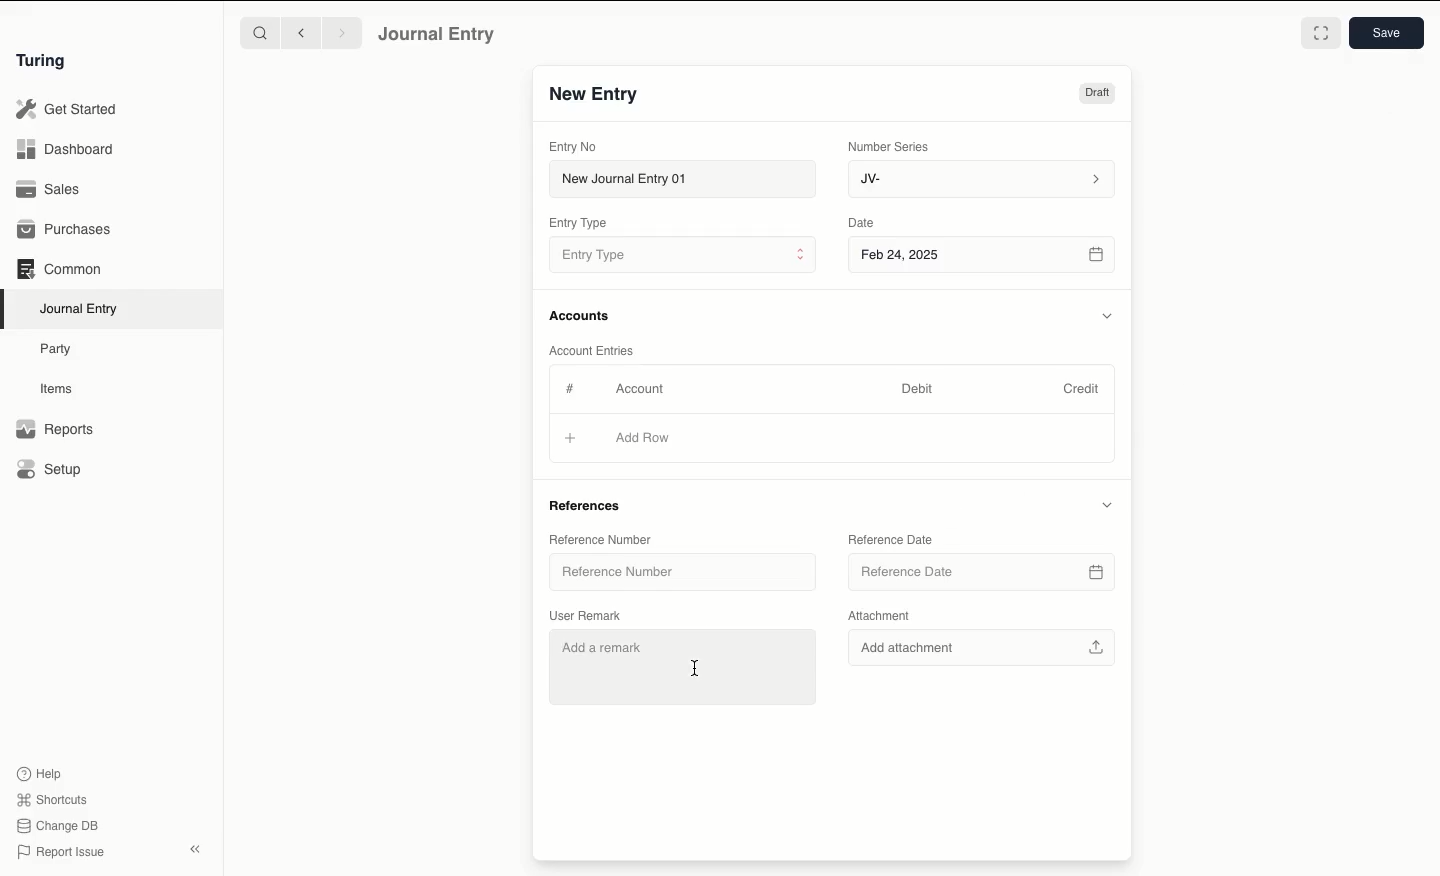 The width and height of the screenshot is (1440, 876). What do you see at coordinates (57, 388) in the screenshot?
I see `Items` at bounding box center [57, 388].